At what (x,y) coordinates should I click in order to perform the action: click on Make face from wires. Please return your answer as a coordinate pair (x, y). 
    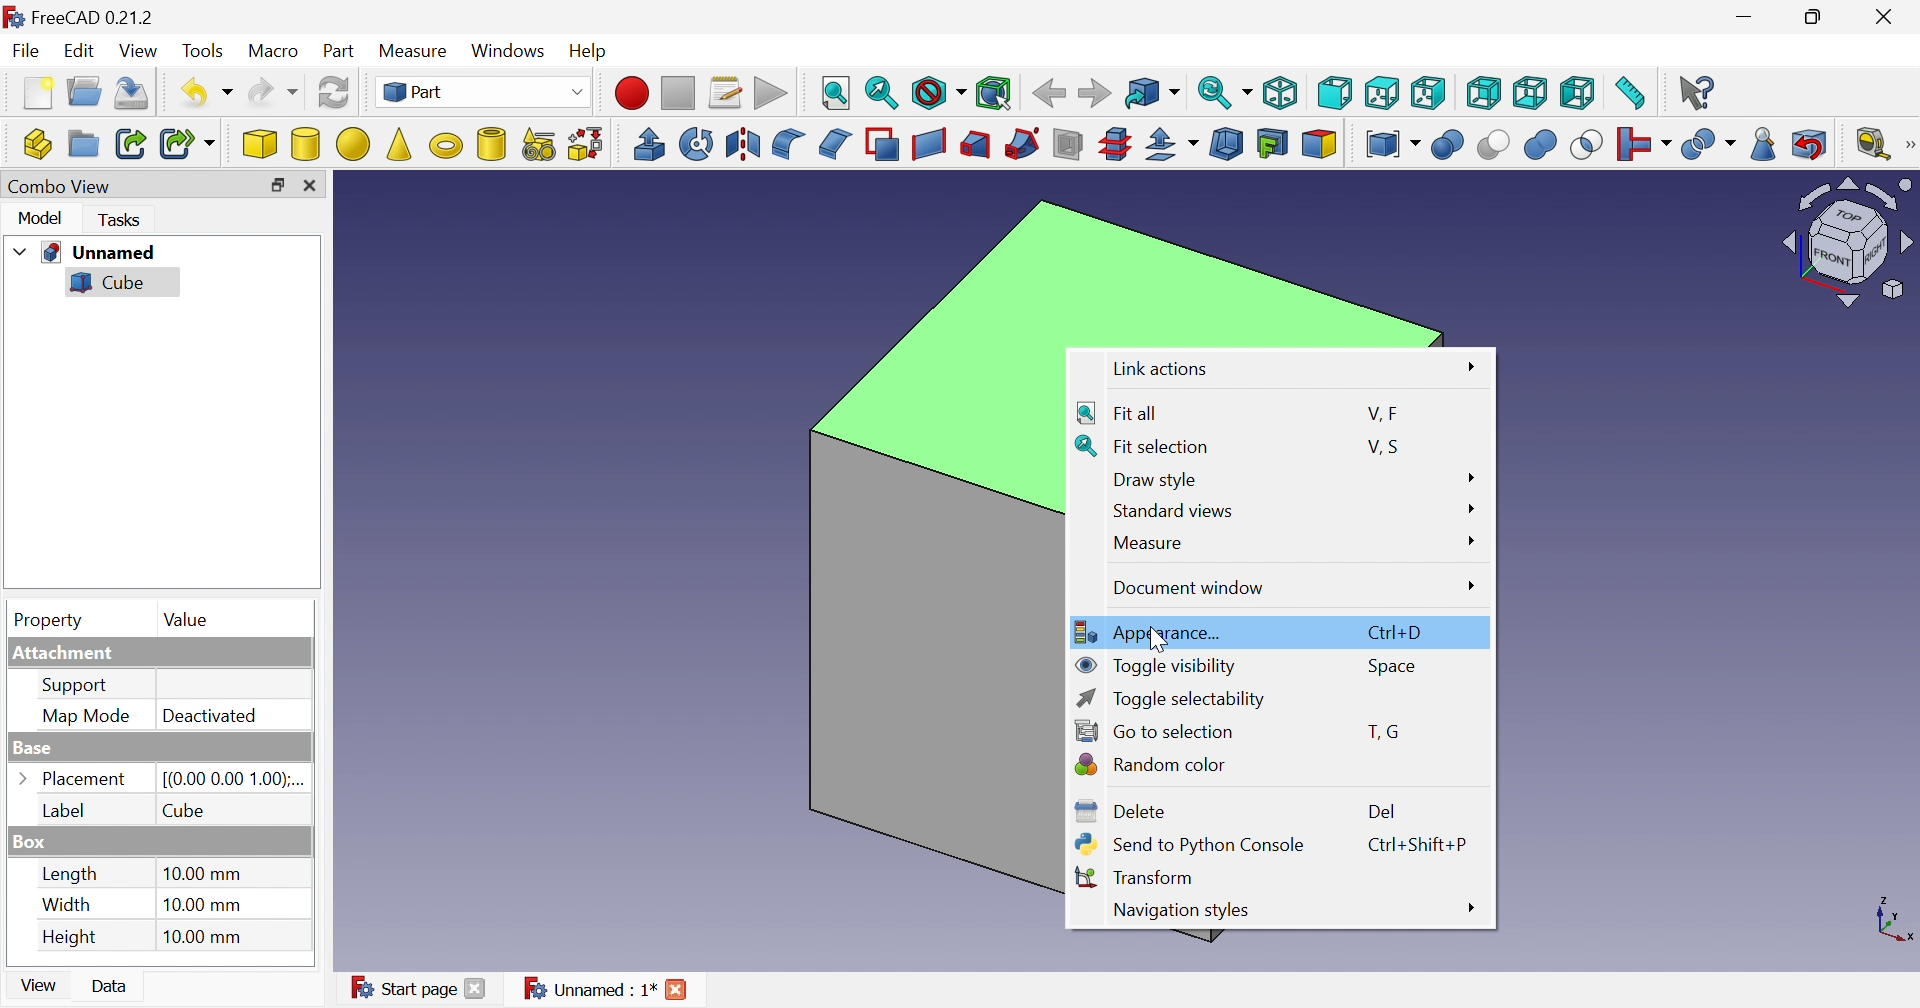
    Looking at the image, I should click on (883, 145).